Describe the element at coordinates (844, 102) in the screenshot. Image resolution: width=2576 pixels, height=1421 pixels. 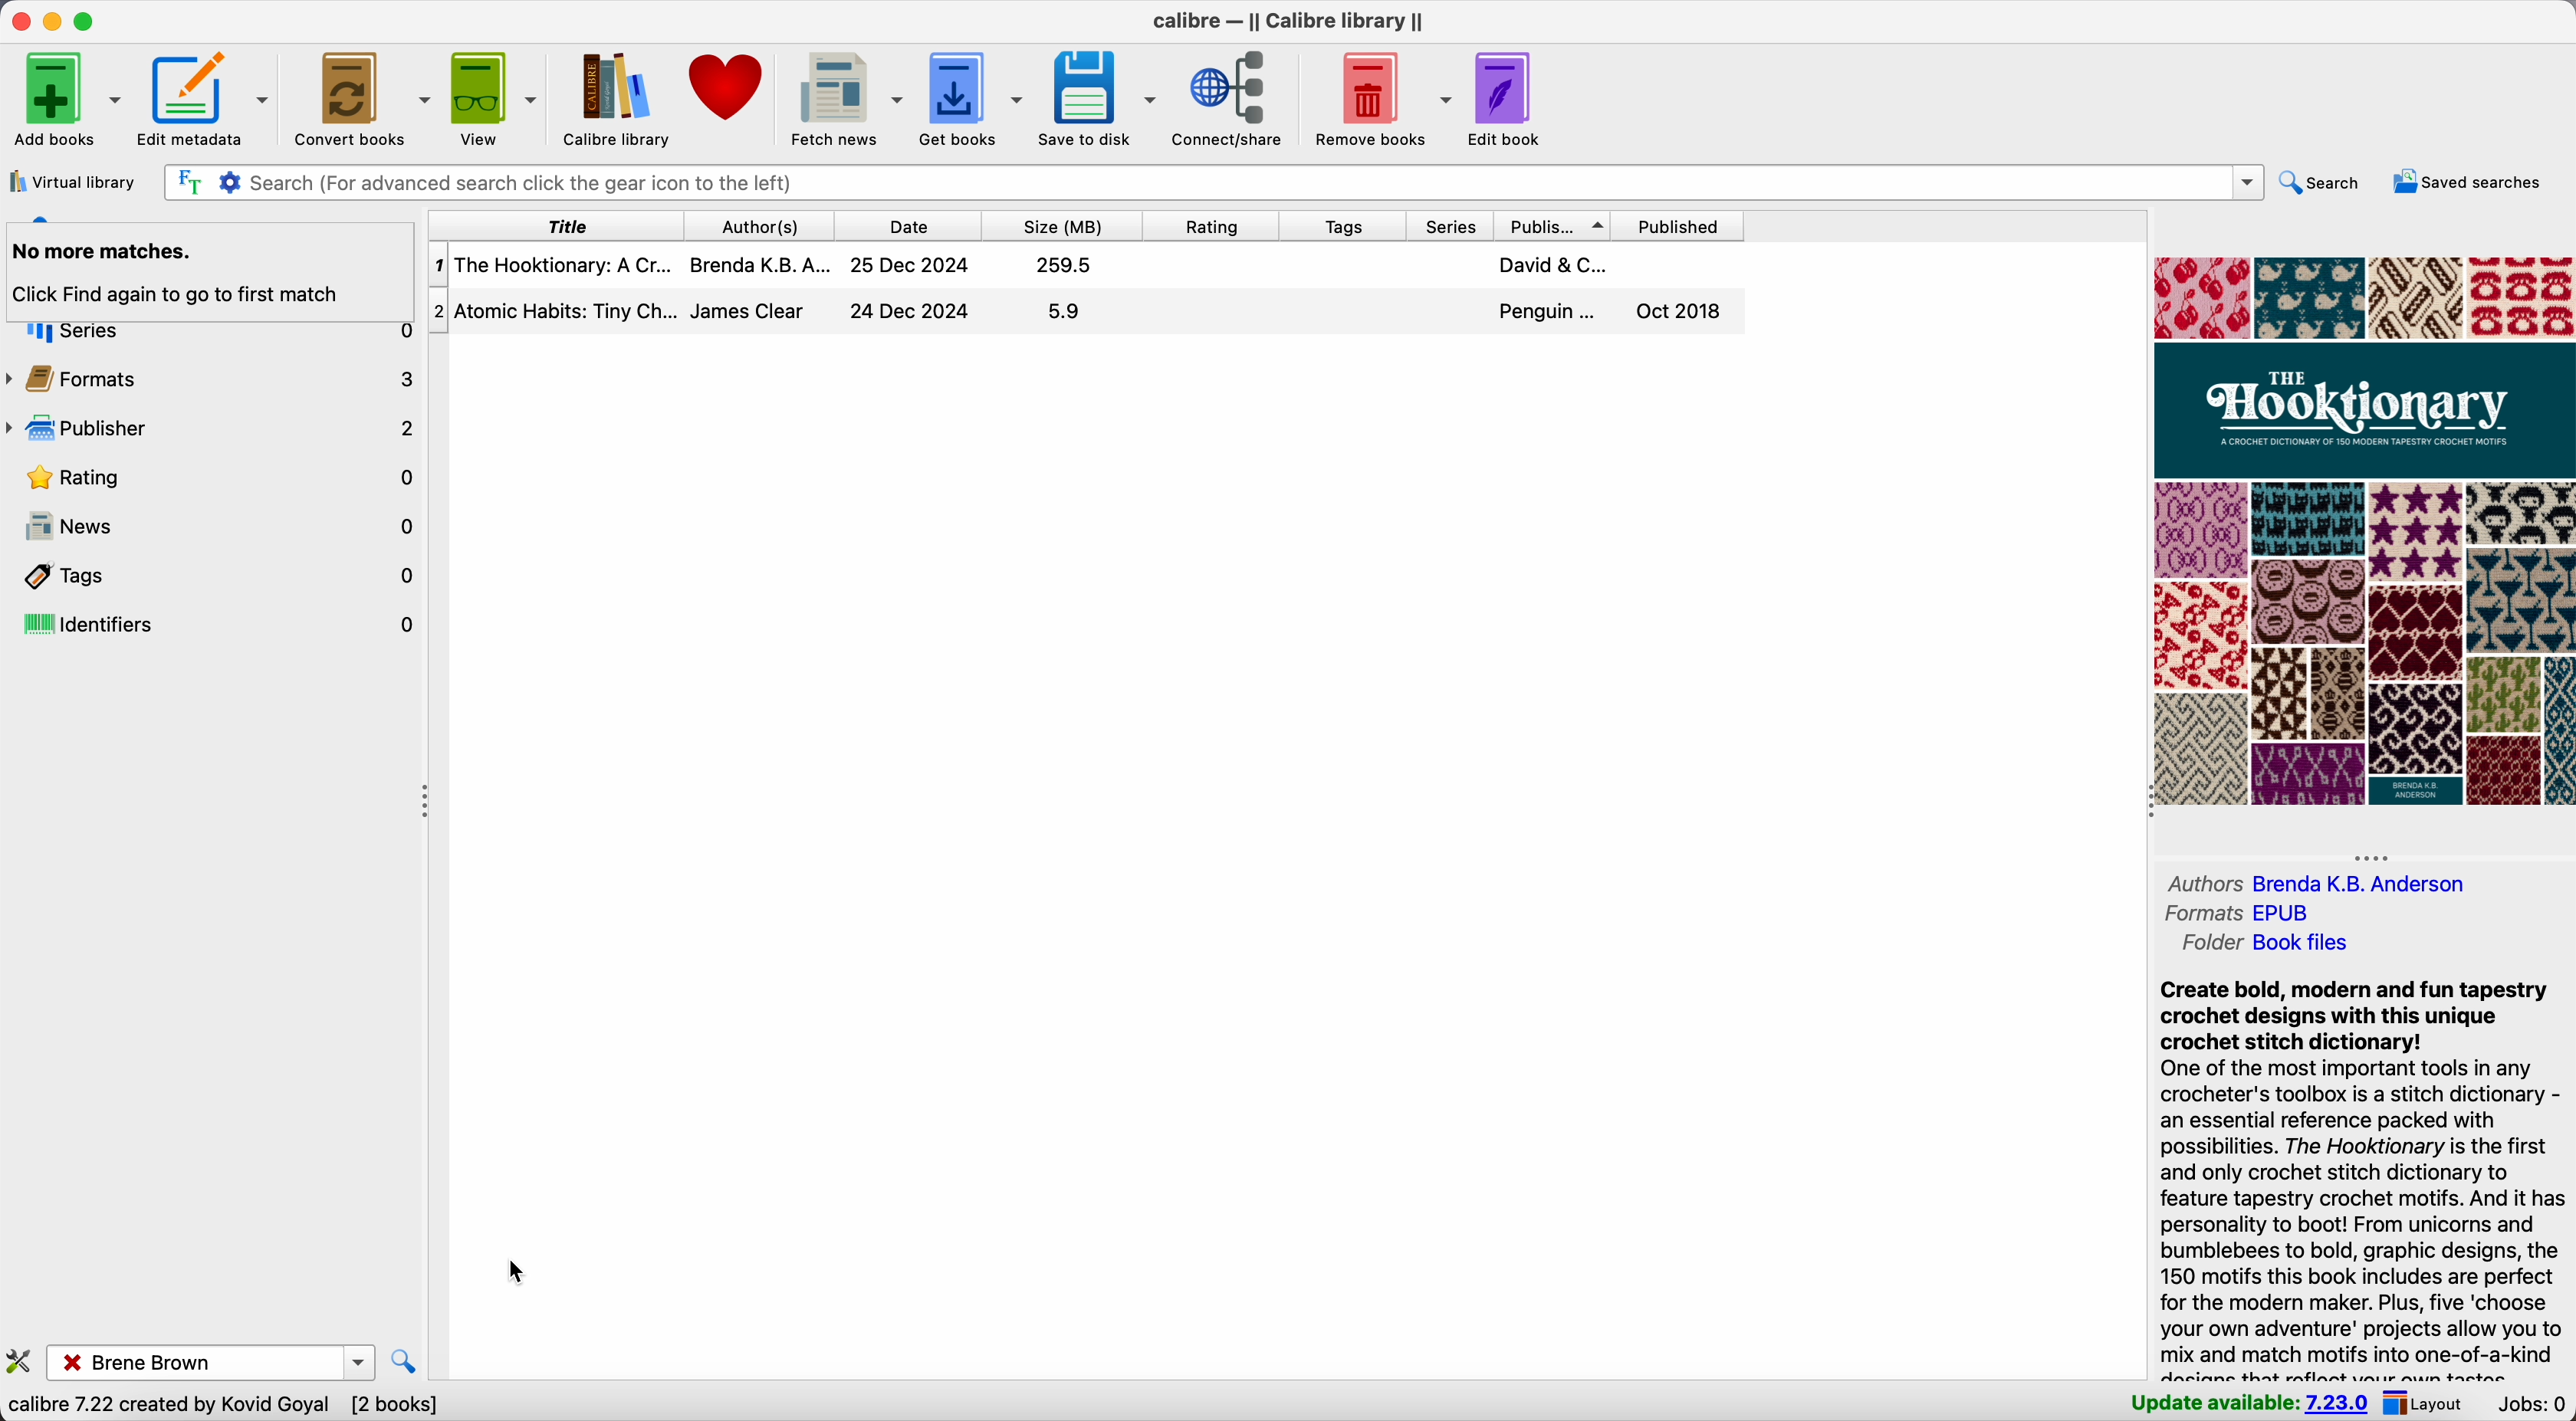
I see `fetch news` at that location.